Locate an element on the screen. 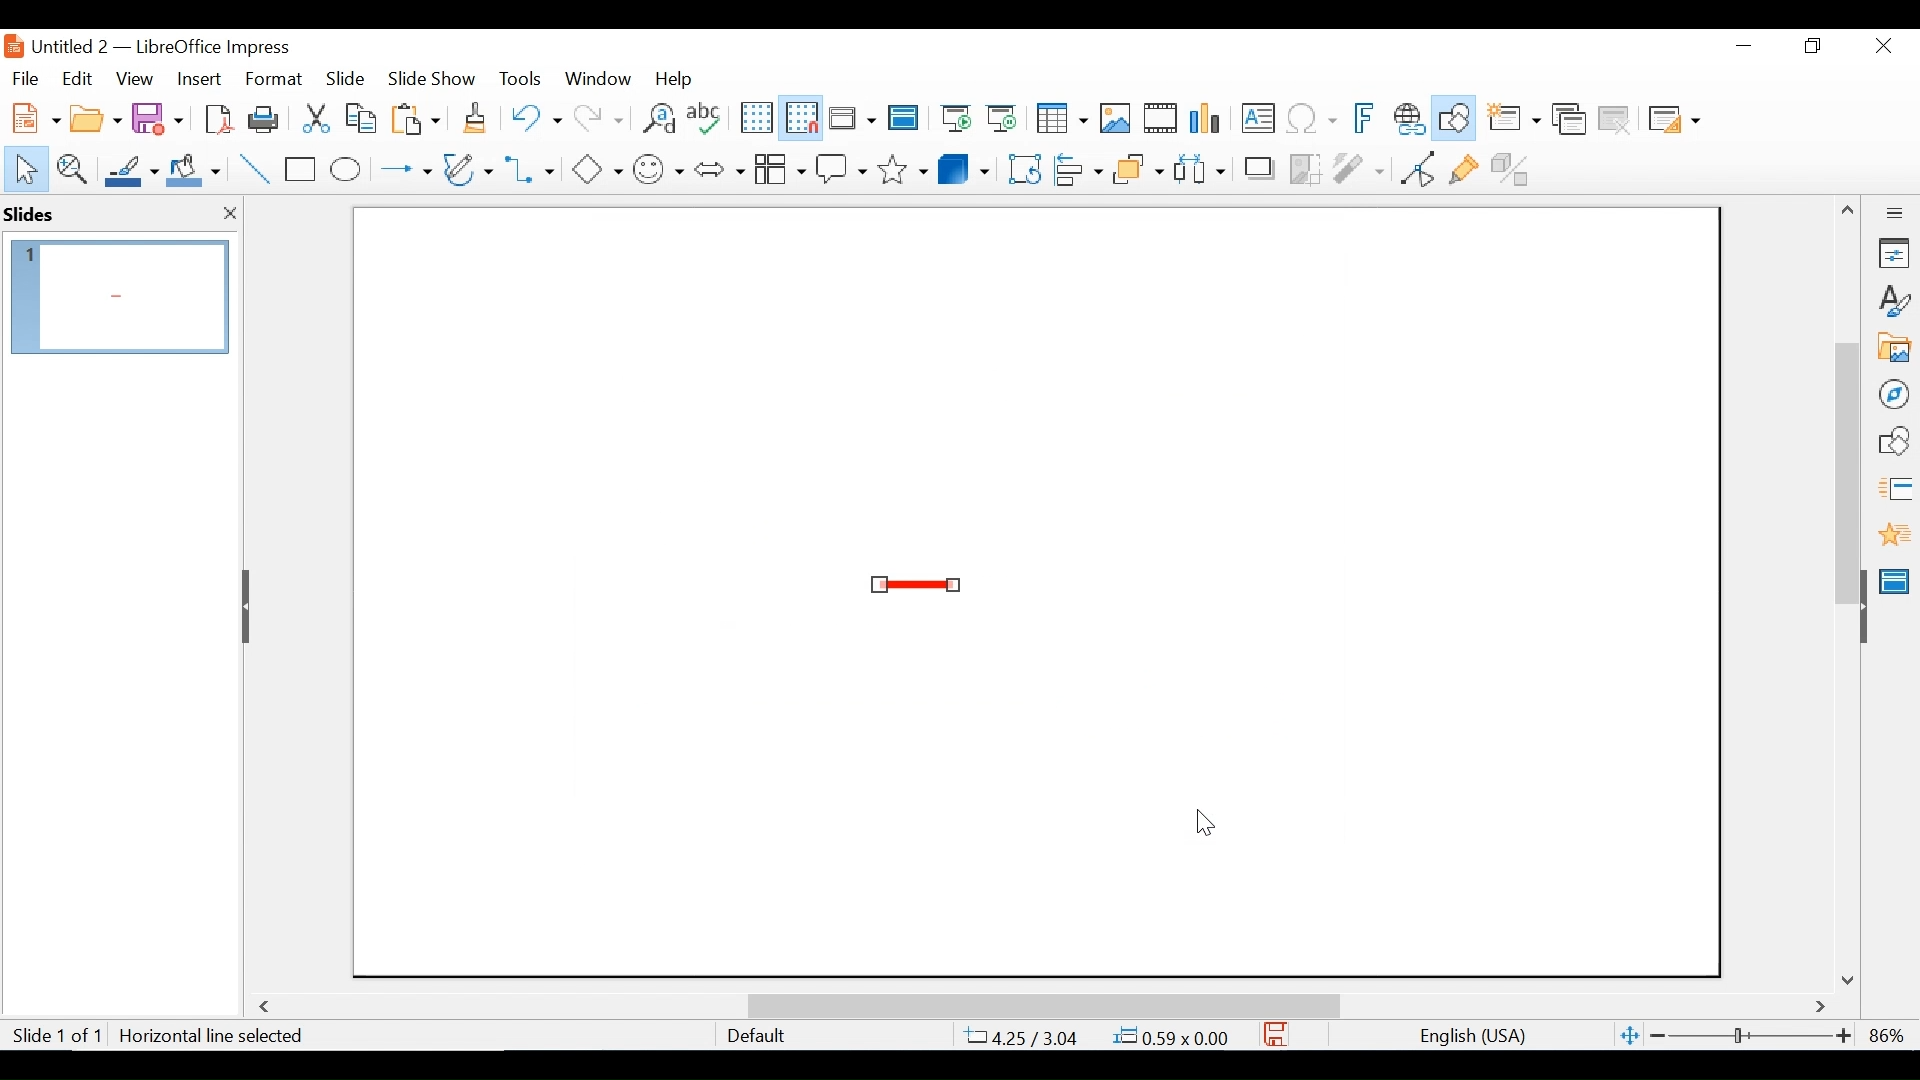 This screenshot has height=1080, width=1920. Align Objects is located at coordinates (1076, 167).